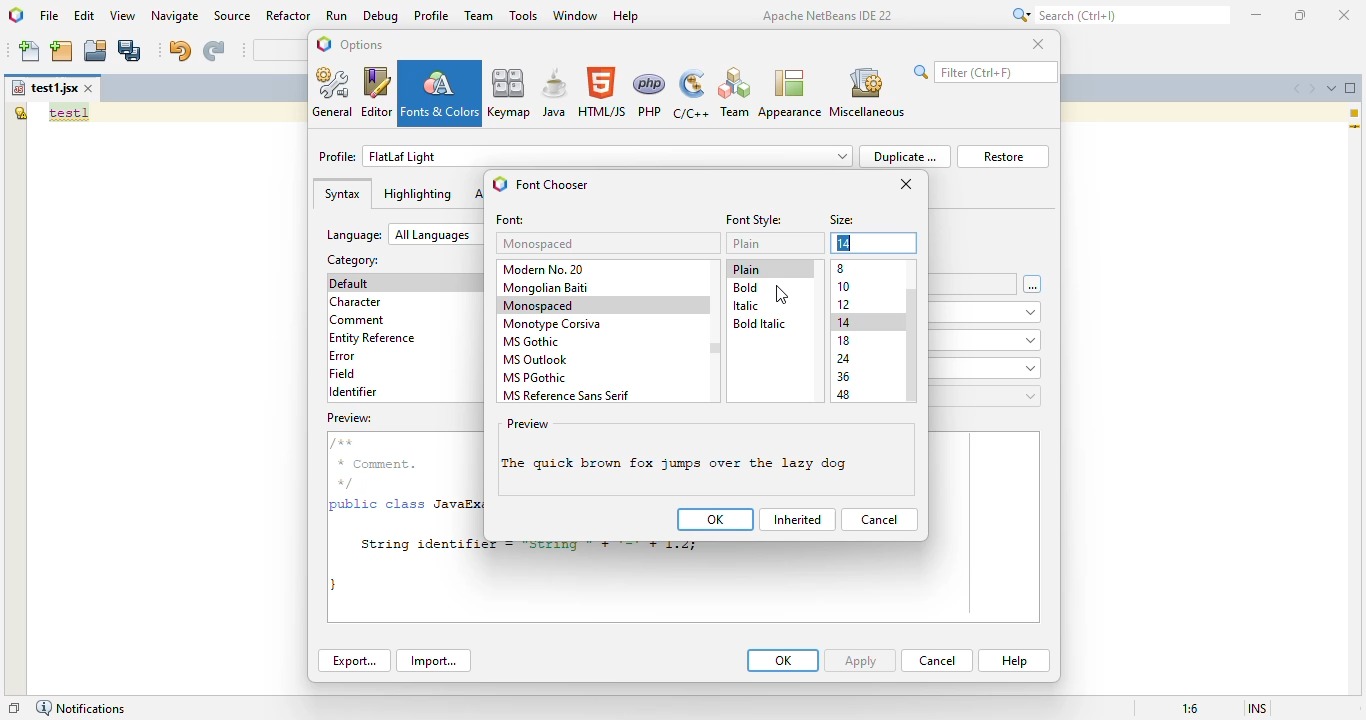 The height and width of the screenshot is (720, 1366). Describe the element at coordinates (377, 337) in the screenshot. I see `entity reference` at that location.